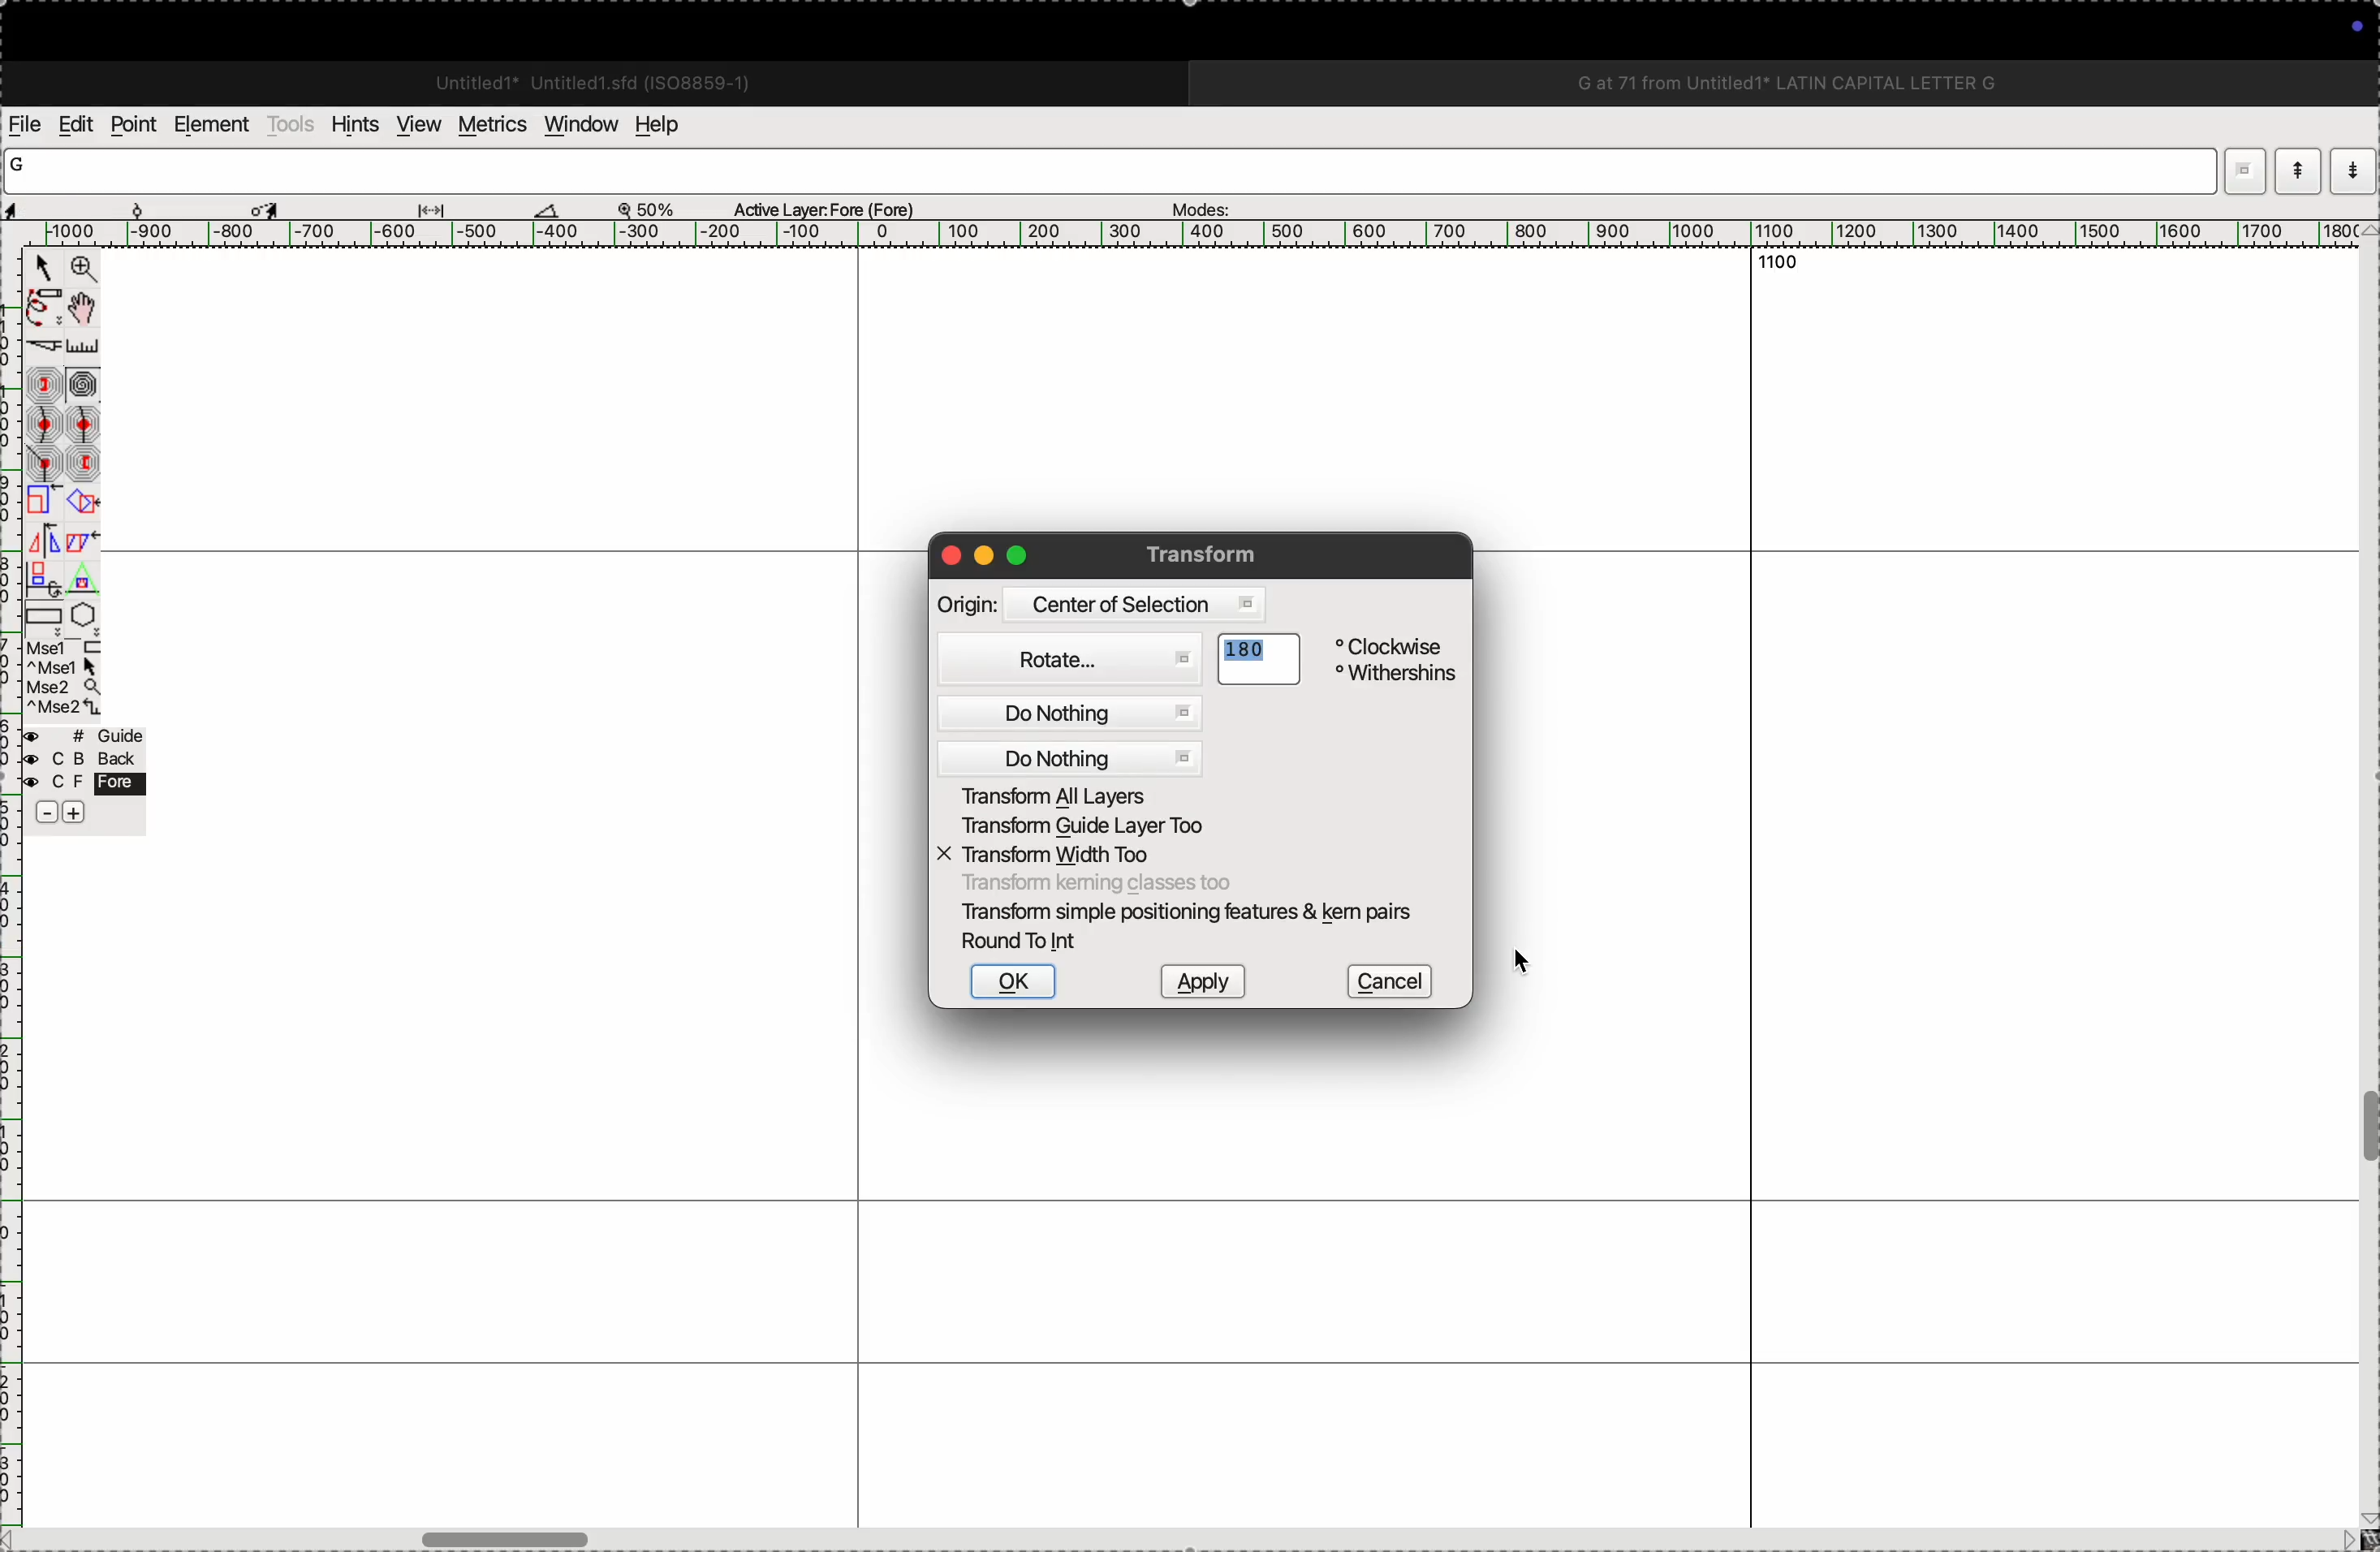 This screenshot has height=1552, width=2380. I want to click on Point, so click(44, 269).